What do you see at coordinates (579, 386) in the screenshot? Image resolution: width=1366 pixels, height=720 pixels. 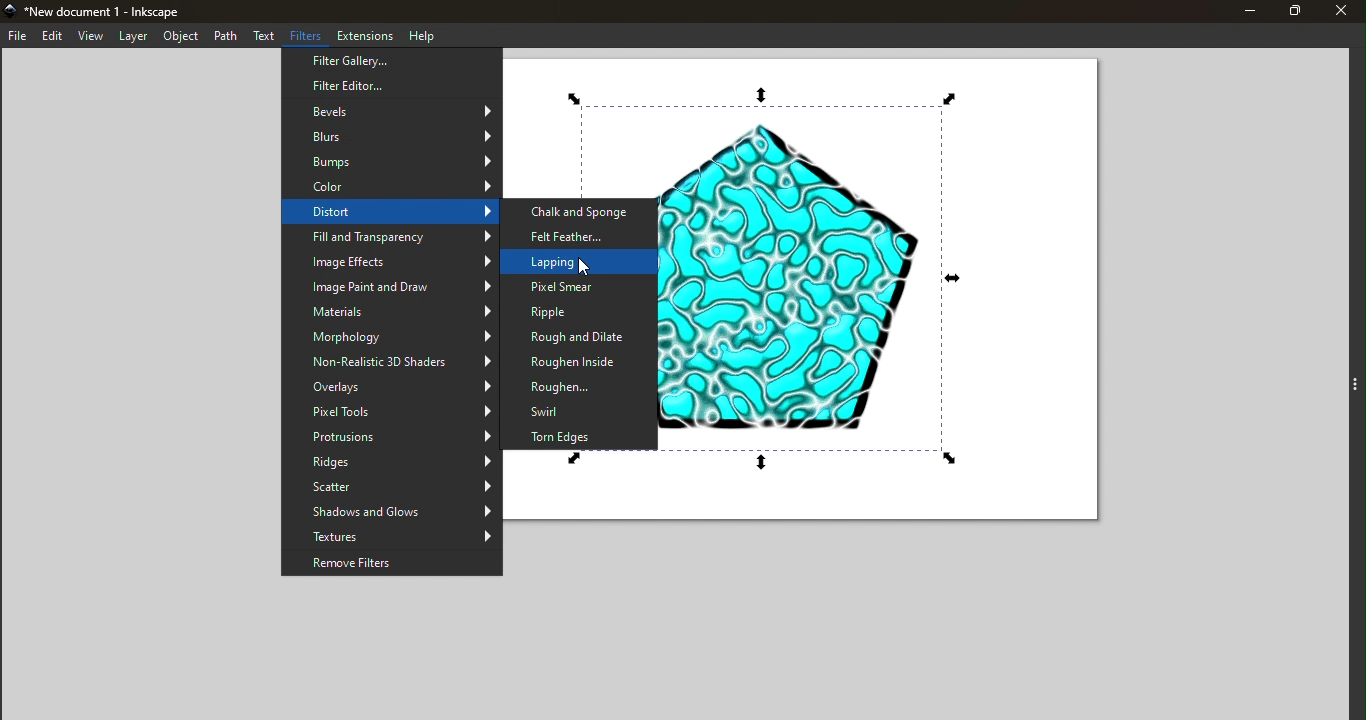 I see `Roughen..` at bounding box center [579, 386].